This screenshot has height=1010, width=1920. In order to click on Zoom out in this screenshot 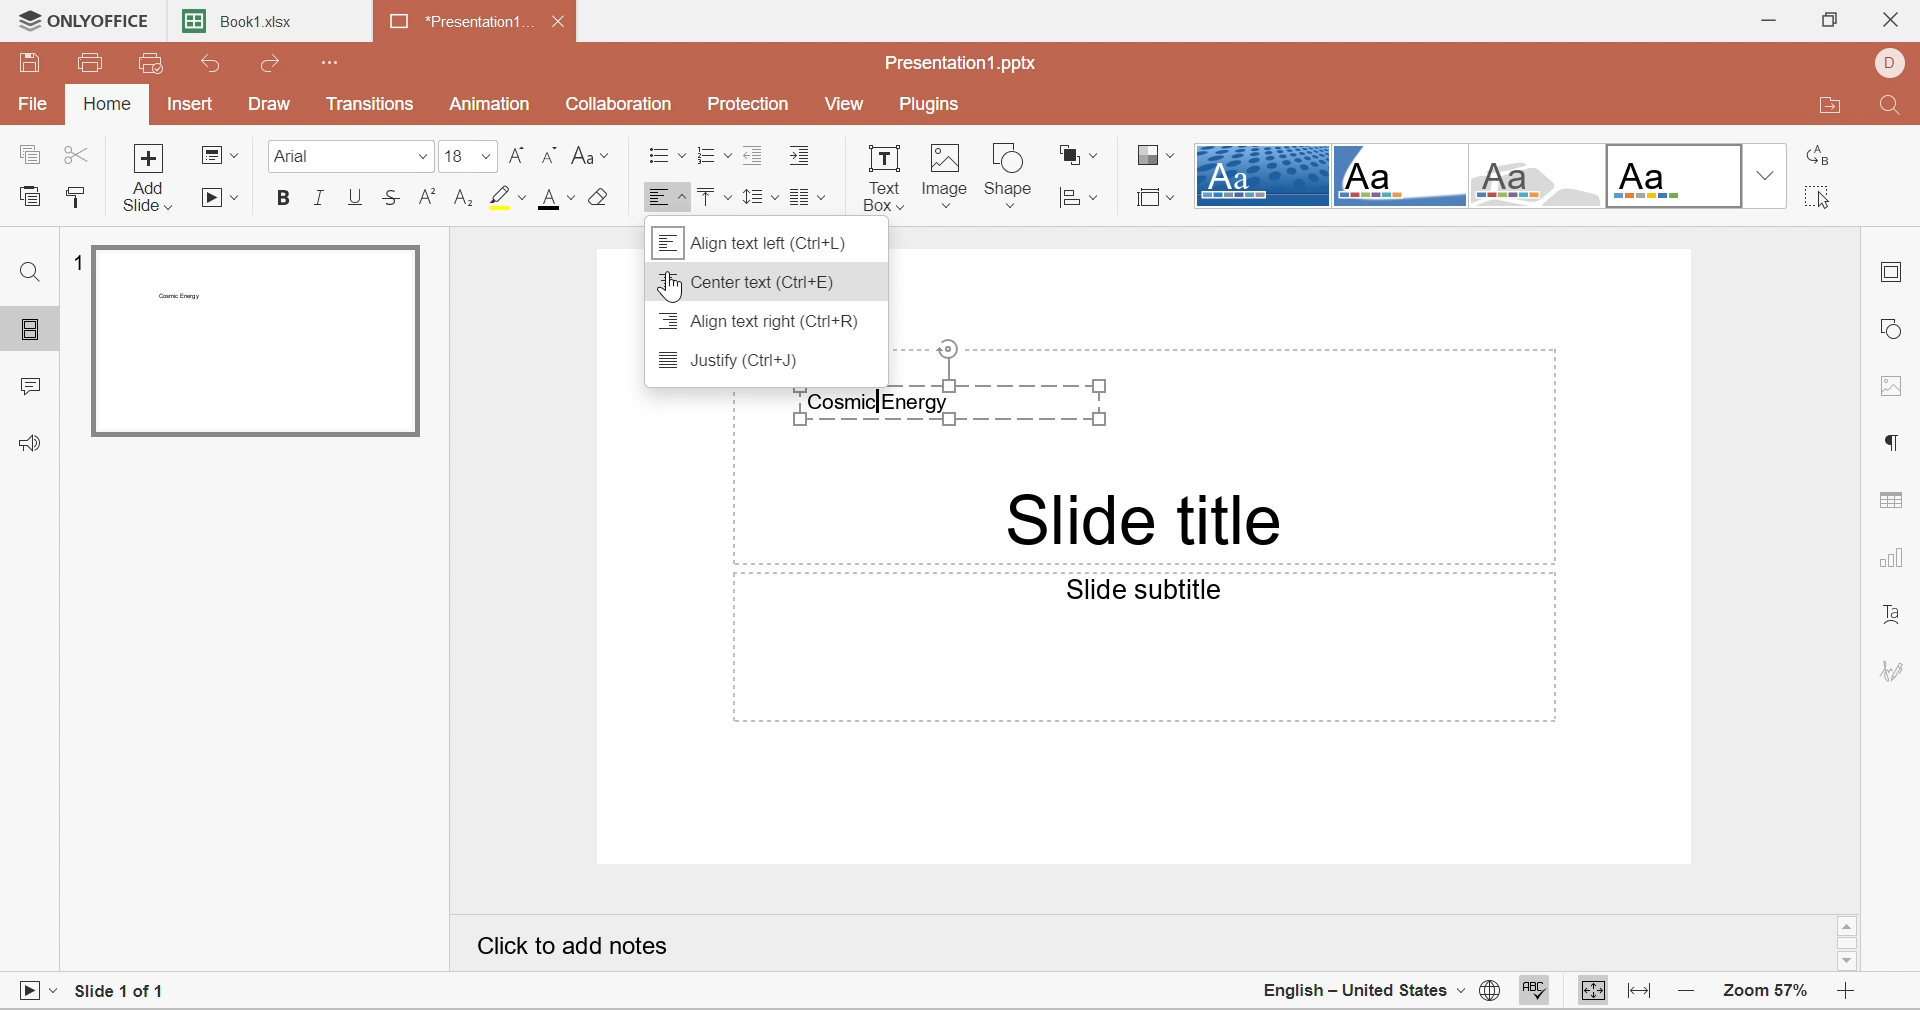, I will do `click(1684, 991)`.